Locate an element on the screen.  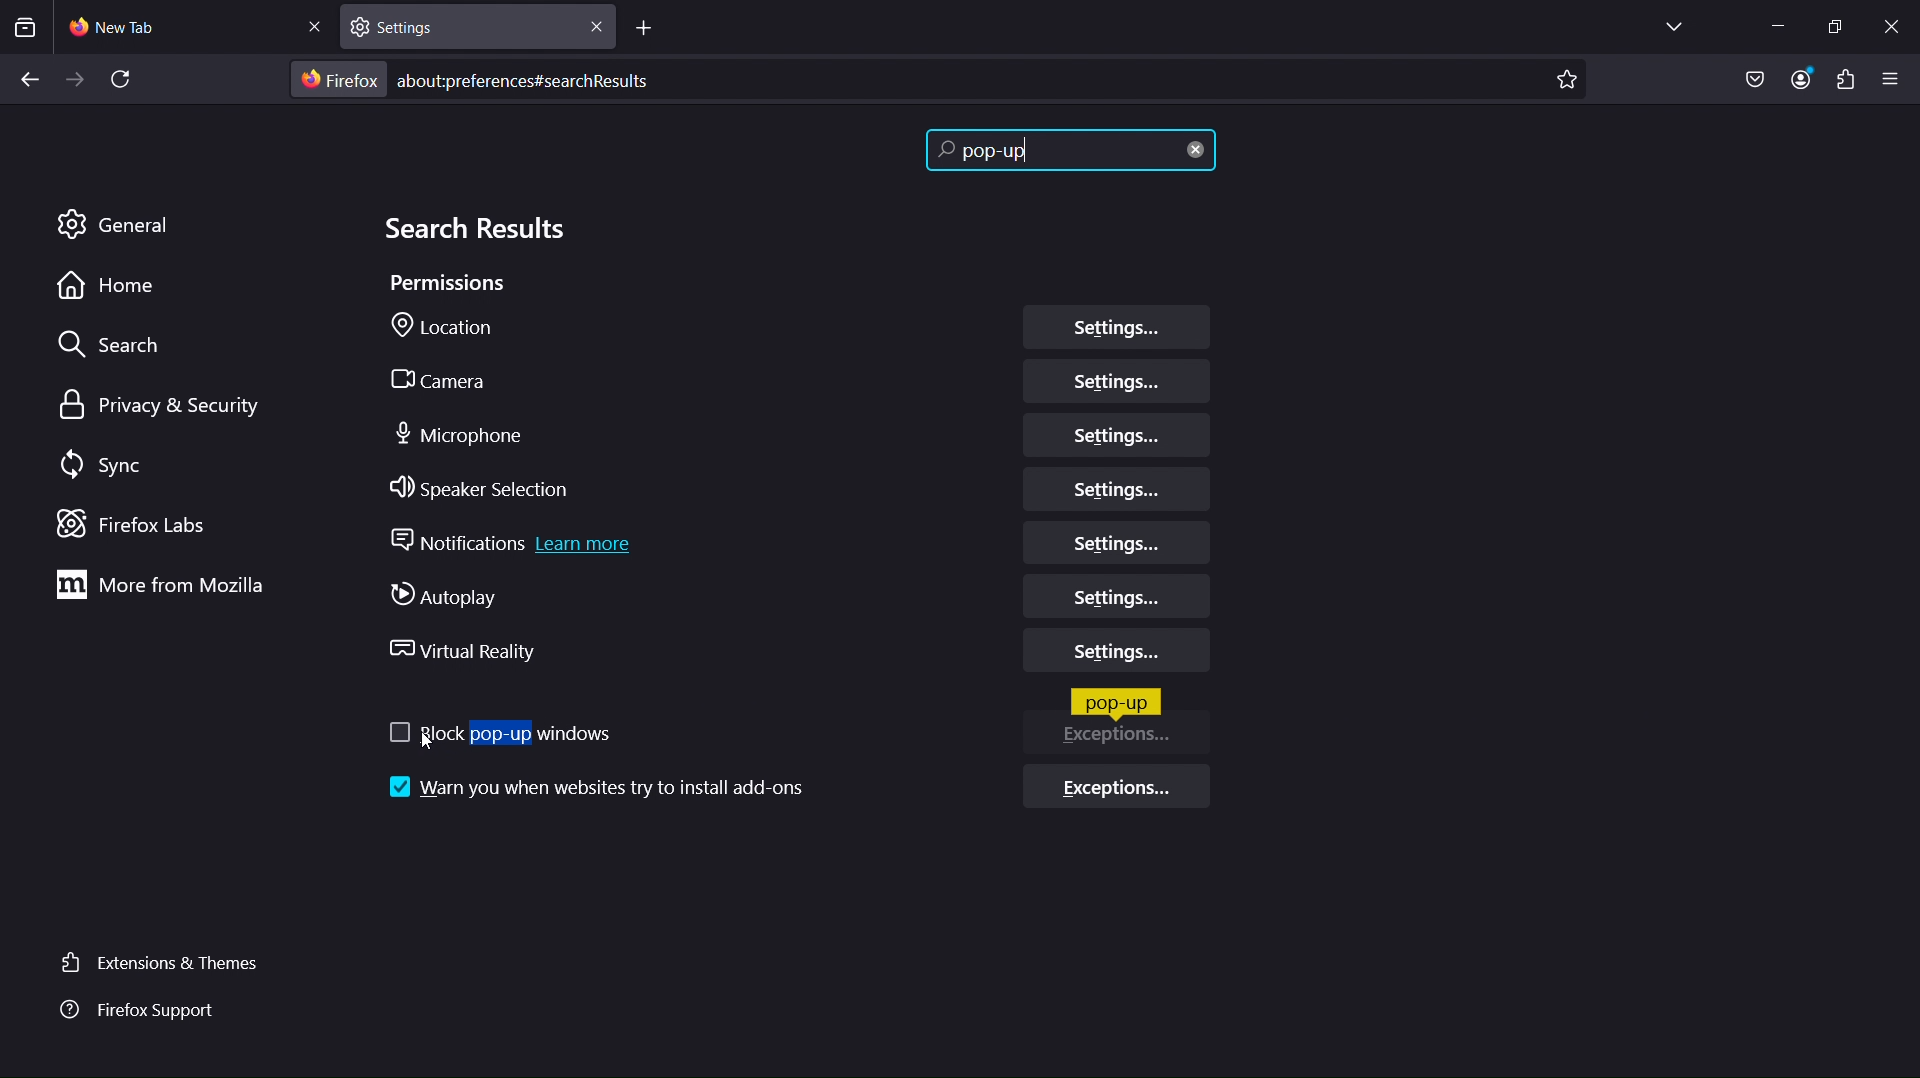
Firefox Labs is located at coordinates (136, 524).